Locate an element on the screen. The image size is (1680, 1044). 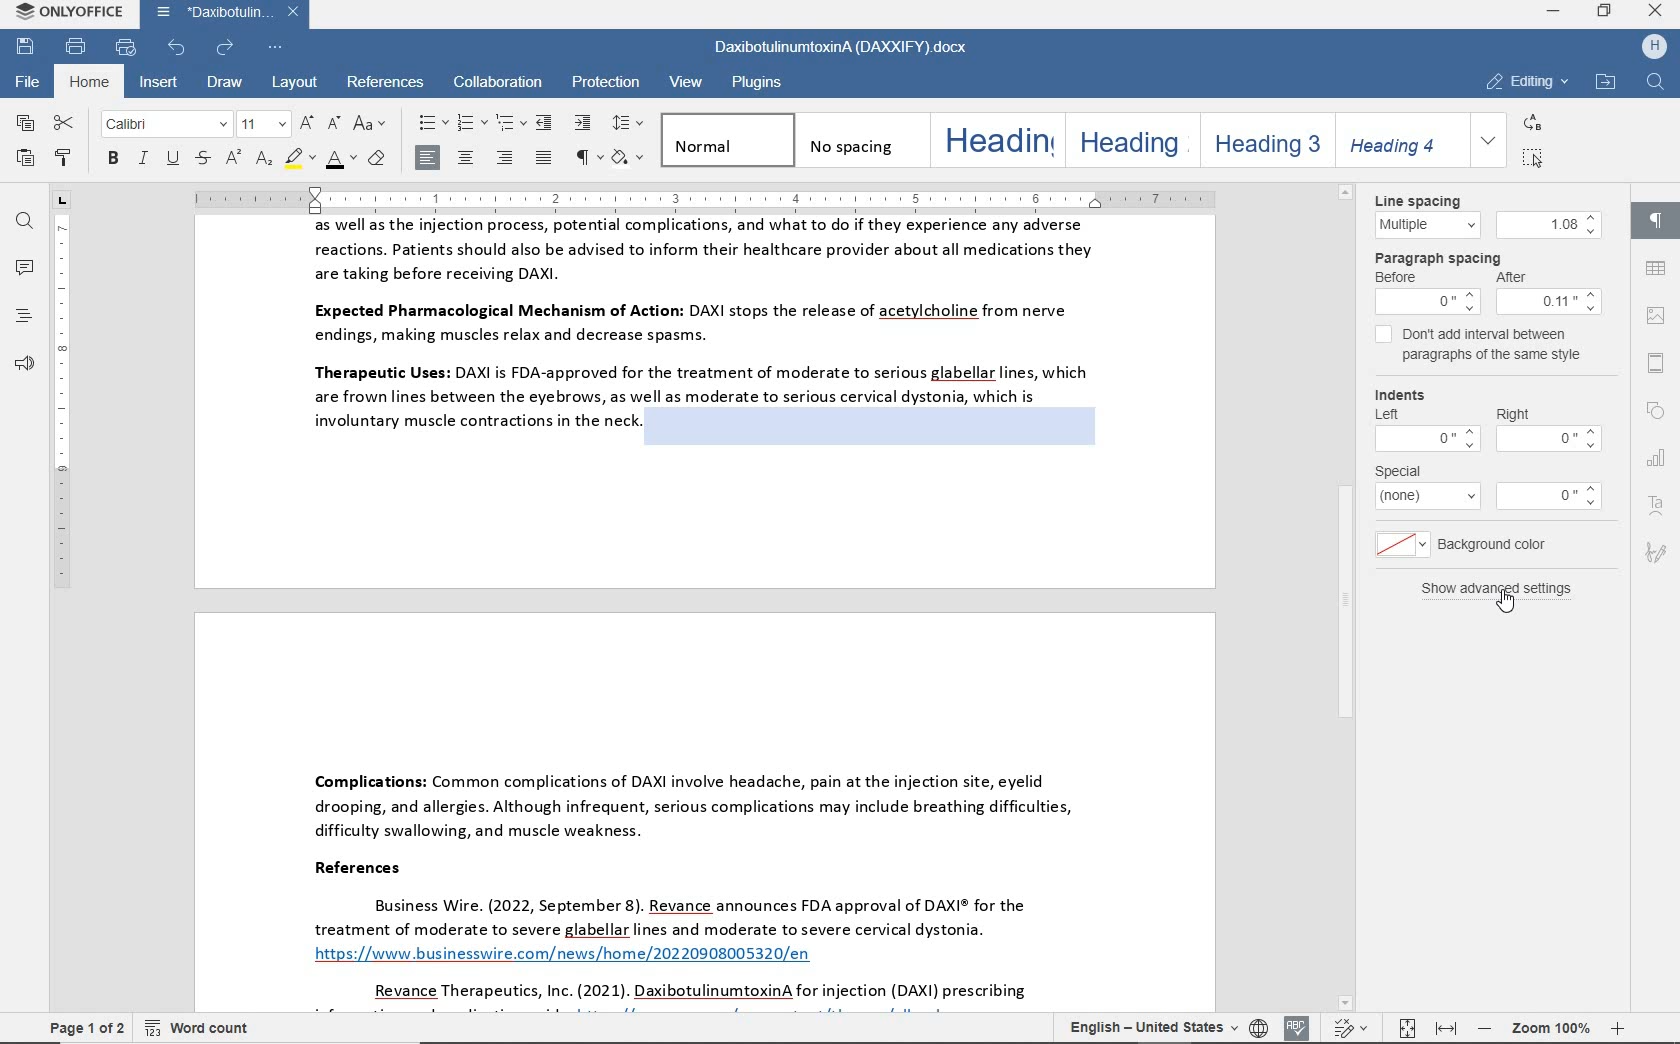
decrement font size is located at coordinates (332, 122).